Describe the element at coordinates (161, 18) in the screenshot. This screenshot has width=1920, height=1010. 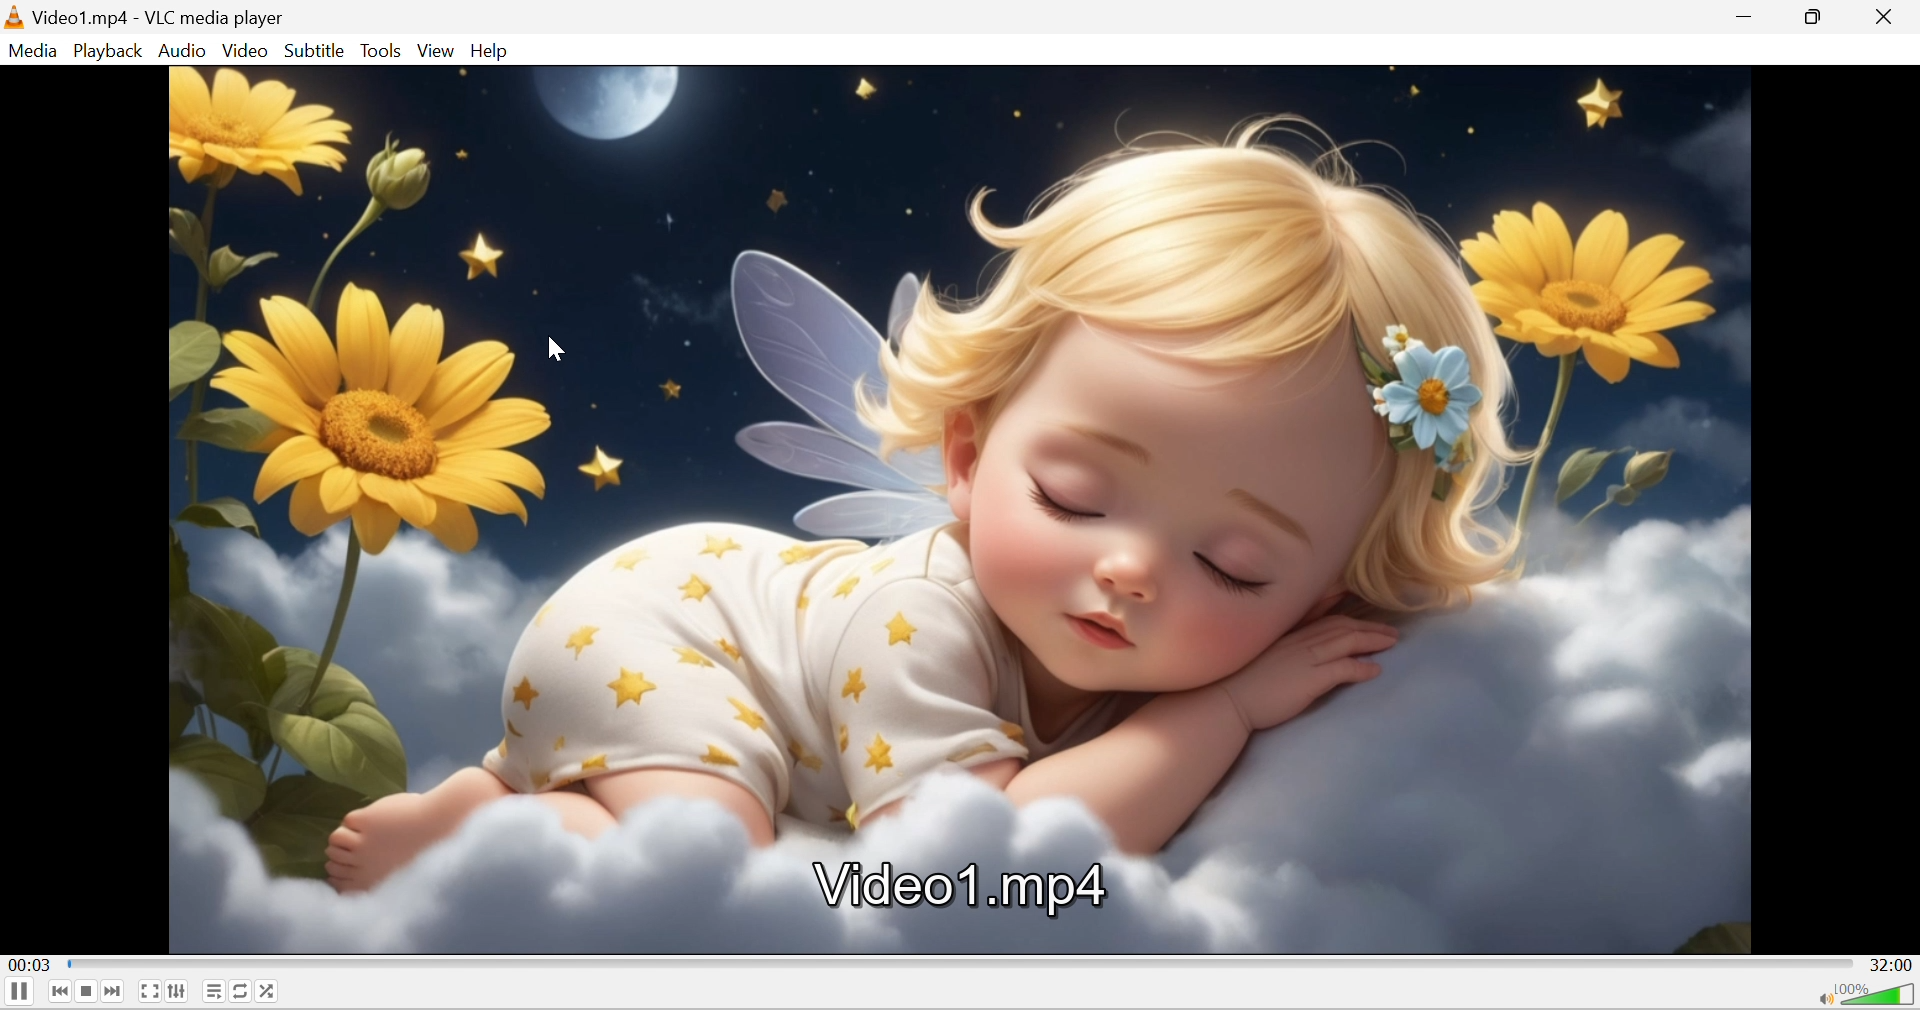
I see `Video1.mp4 - VLC Media player` at that location.